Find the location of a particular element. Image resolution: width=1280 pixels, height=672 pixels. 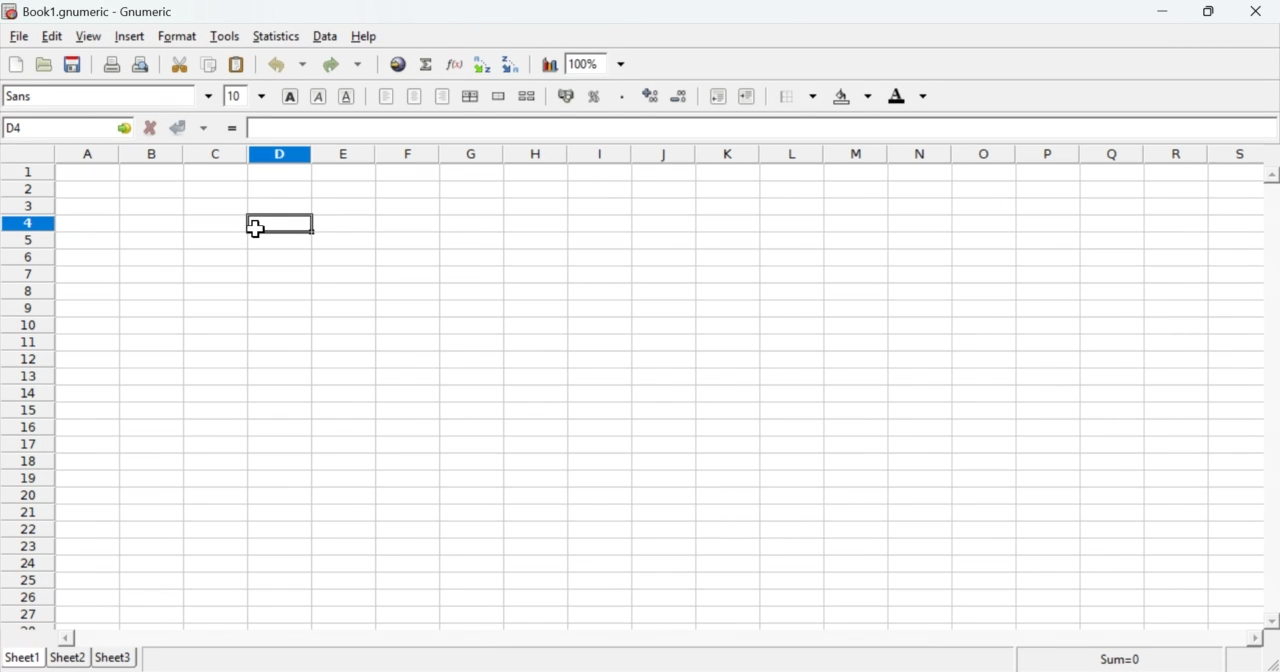

Edit function is located at coordinates (455, 64).